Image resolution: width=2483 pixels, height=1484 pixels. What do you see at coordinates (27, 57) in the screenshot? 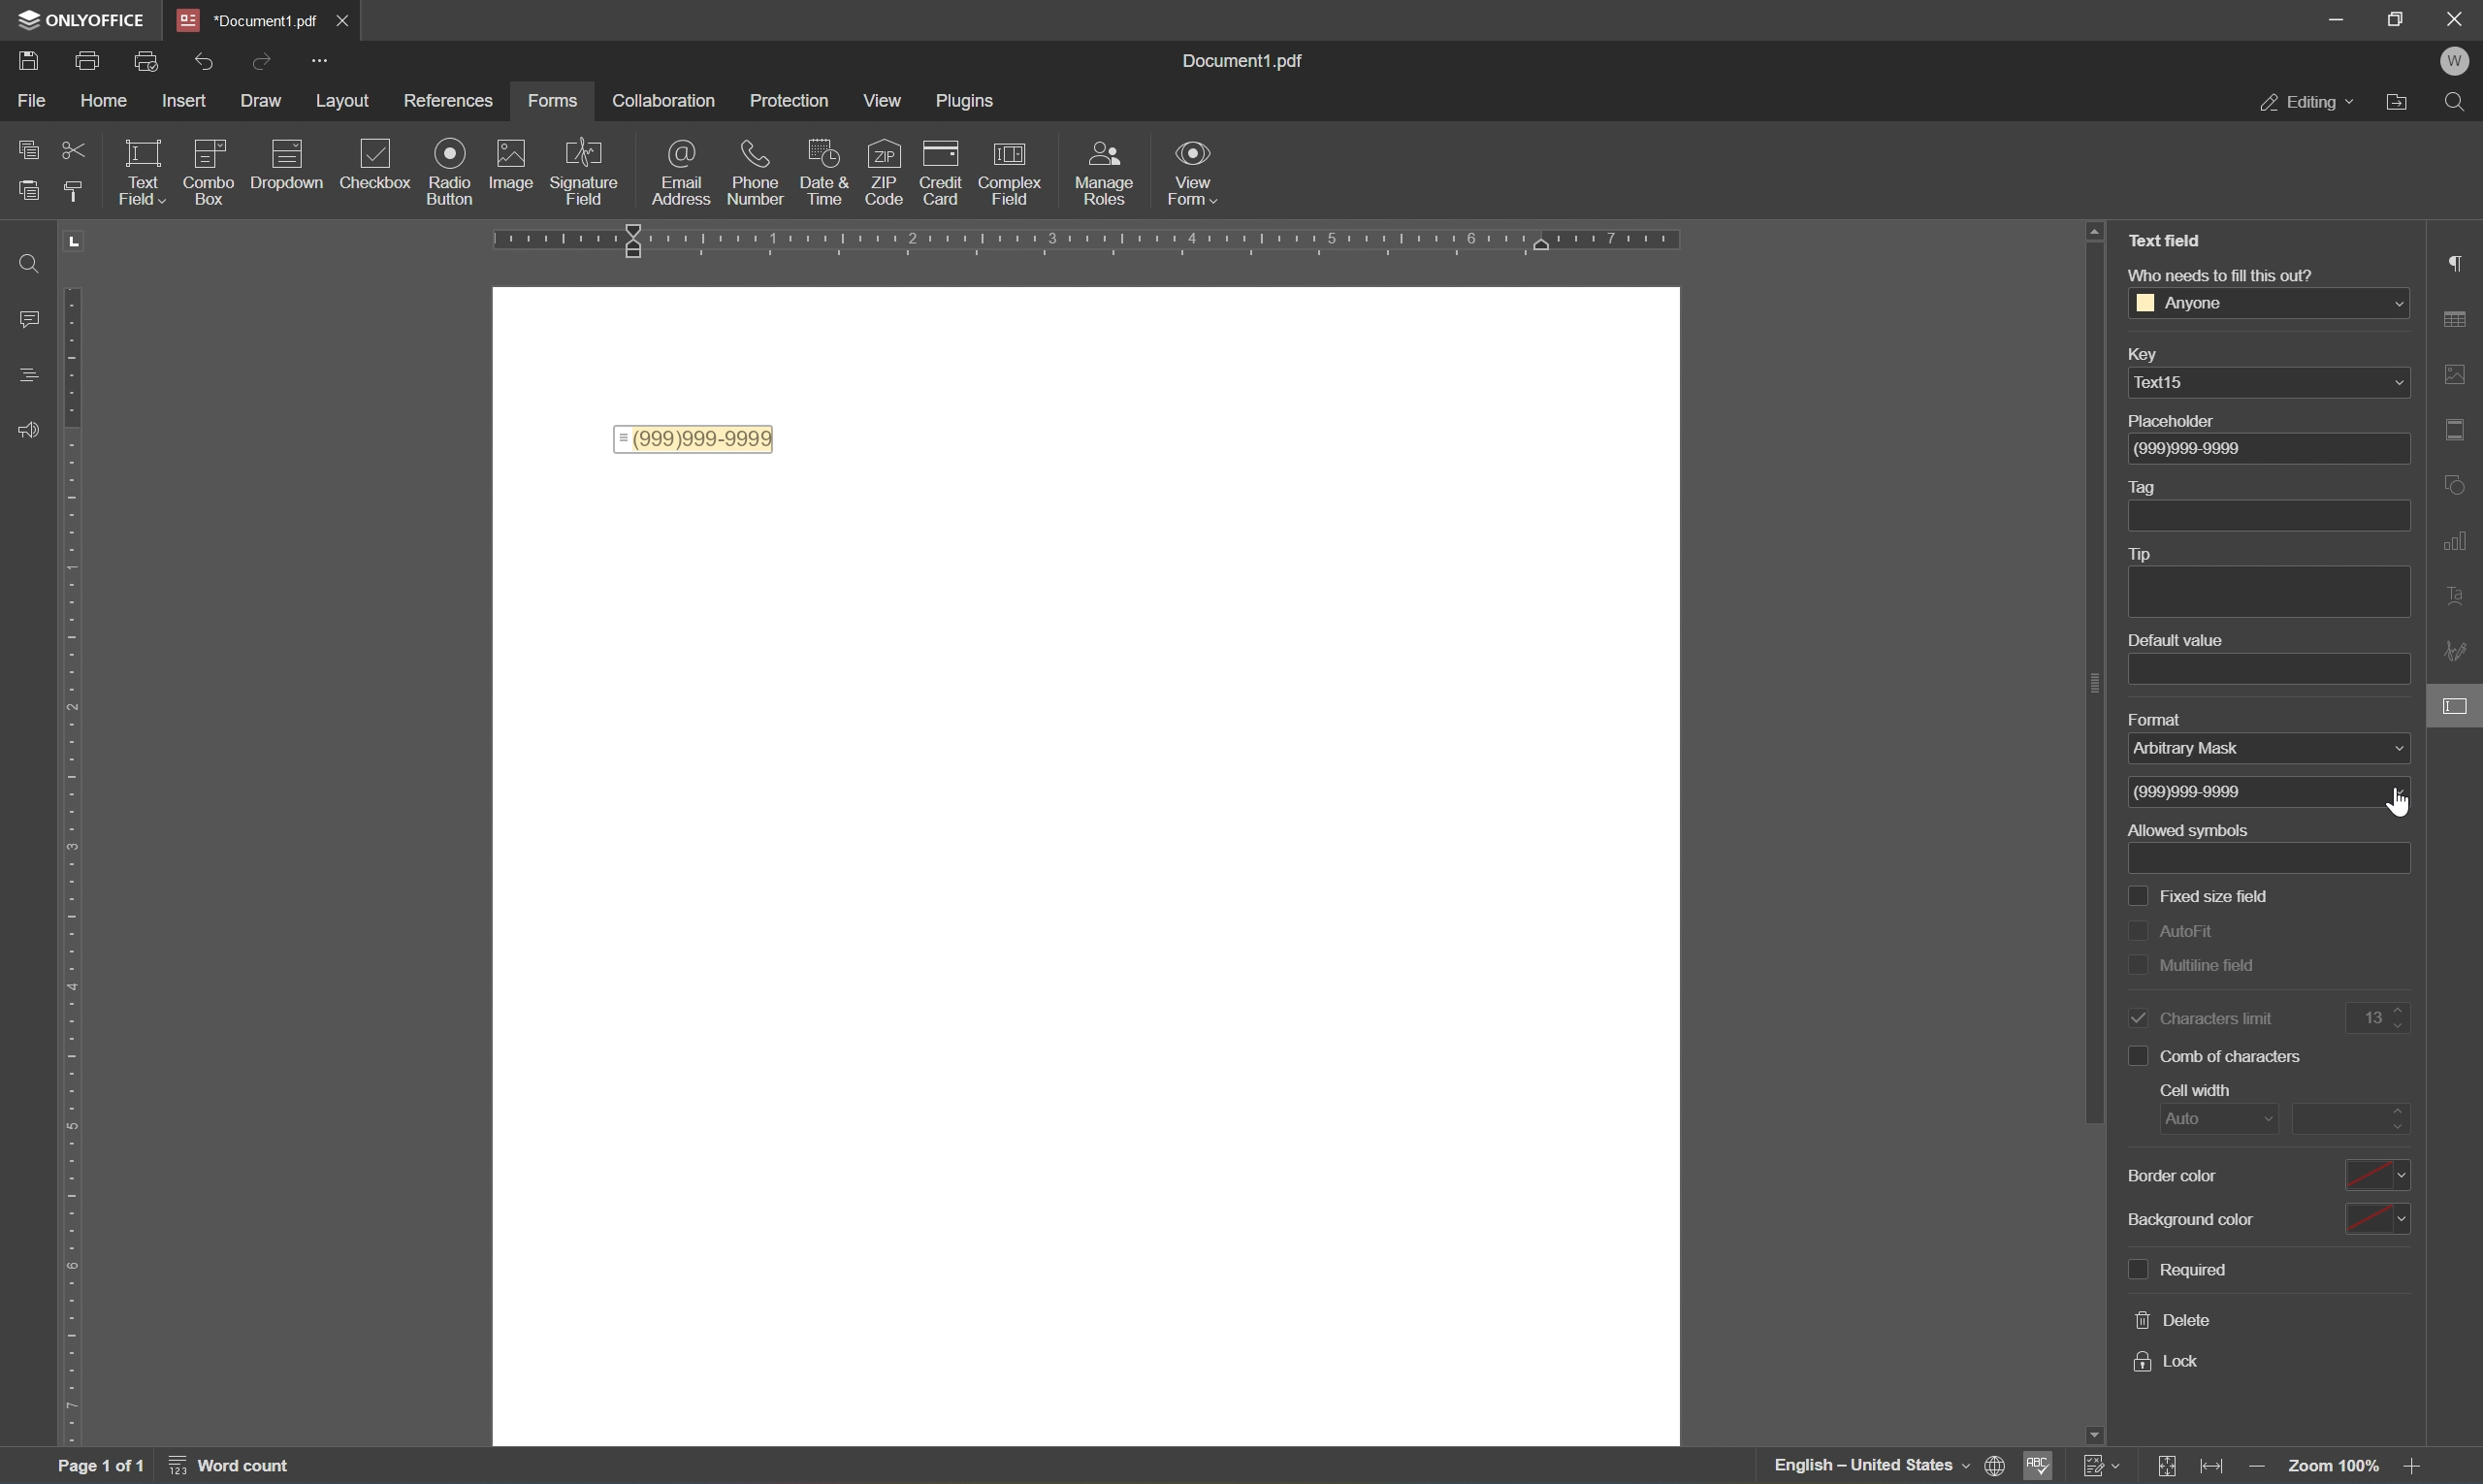
I see `print` at bounding box center [27, 57].